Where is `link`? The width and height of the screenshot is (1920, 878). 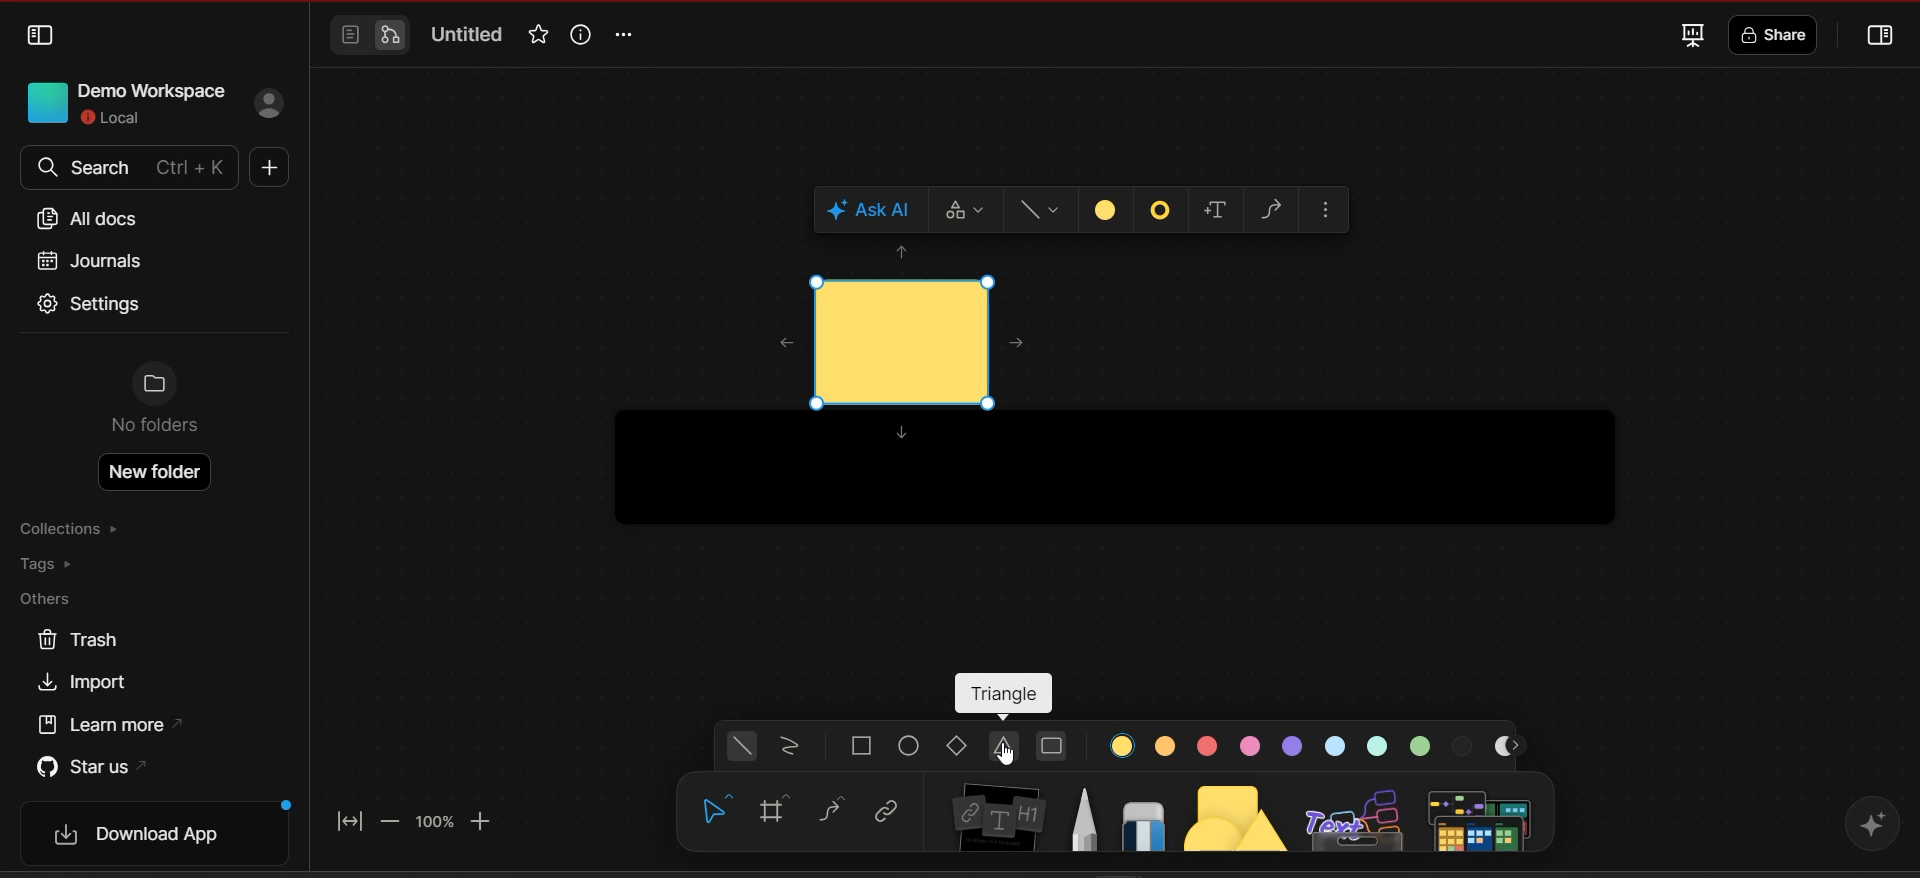 link is located at coordinates (886, 812).